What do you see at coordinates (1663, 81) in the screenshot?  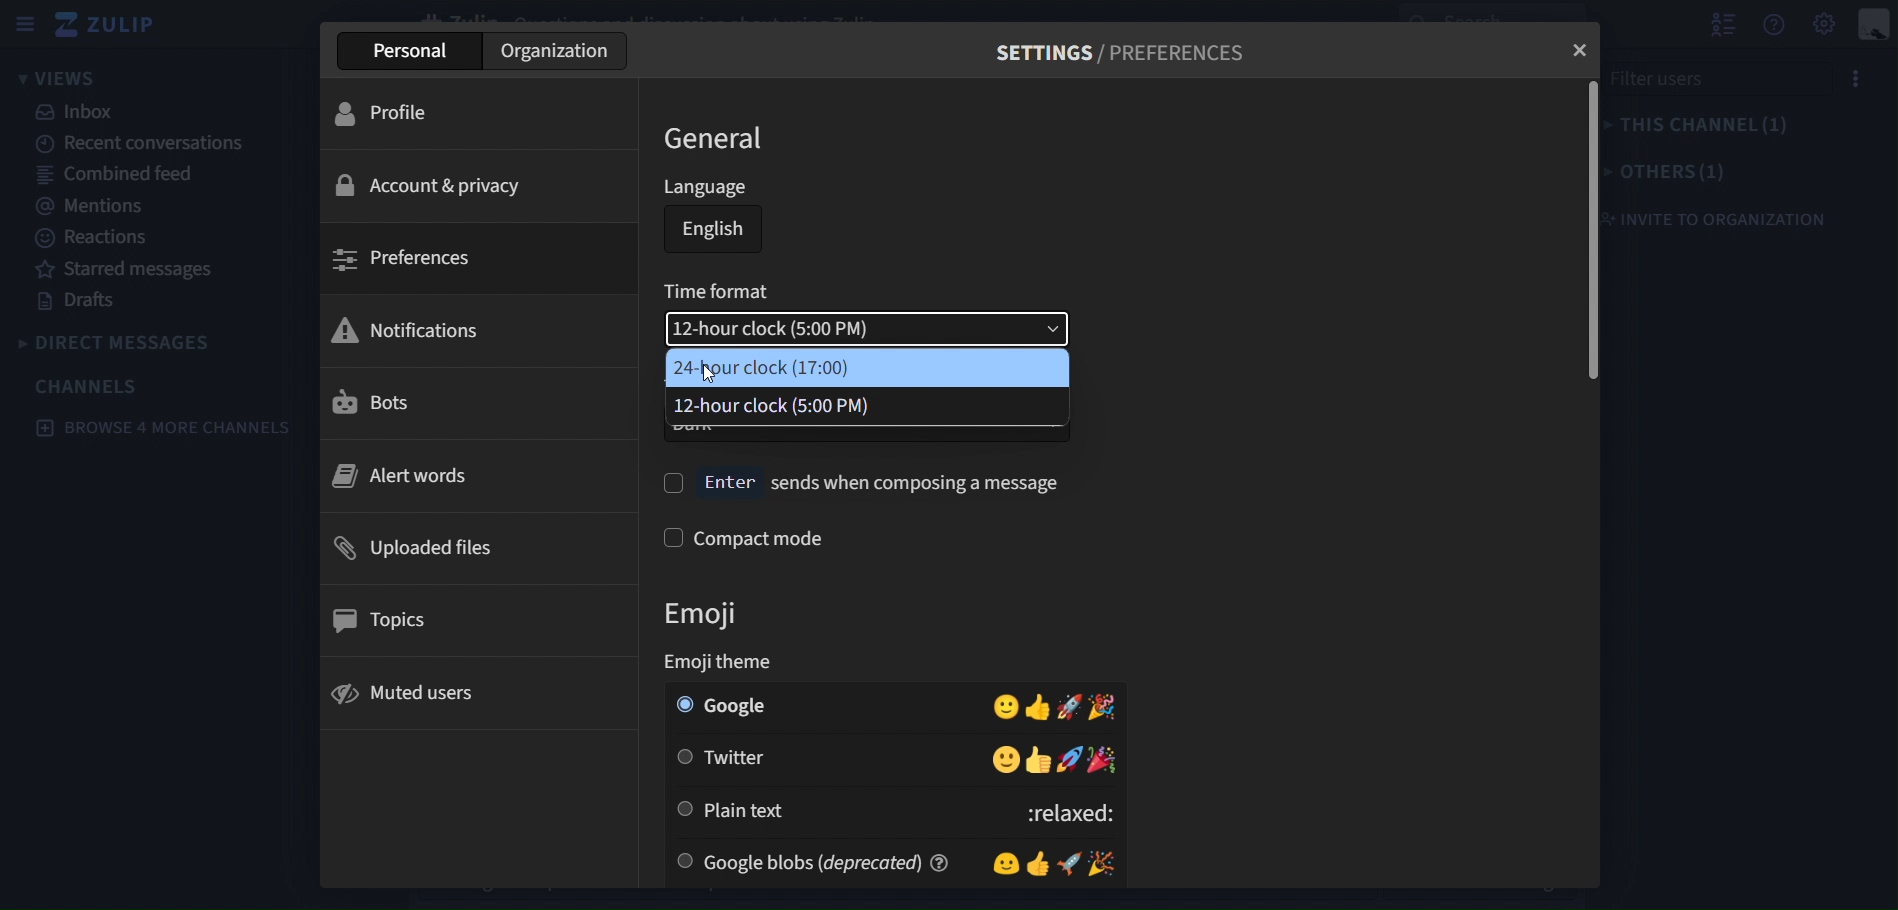 I see `filter users` at bounding box center [1663, 81].